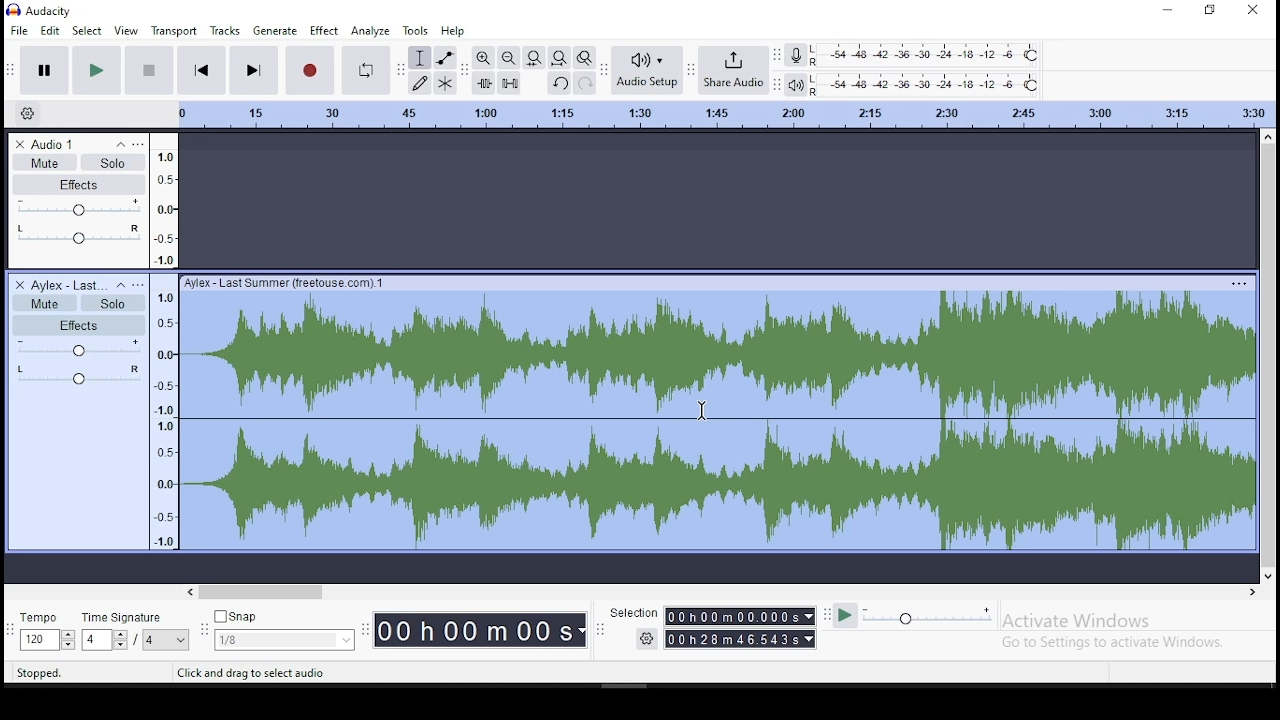 The height and width of the screenshot is (720, 1280). What do you see at coordinates (126, 32) in the screenshot?
I see `view` at bounding box center [126, 32].